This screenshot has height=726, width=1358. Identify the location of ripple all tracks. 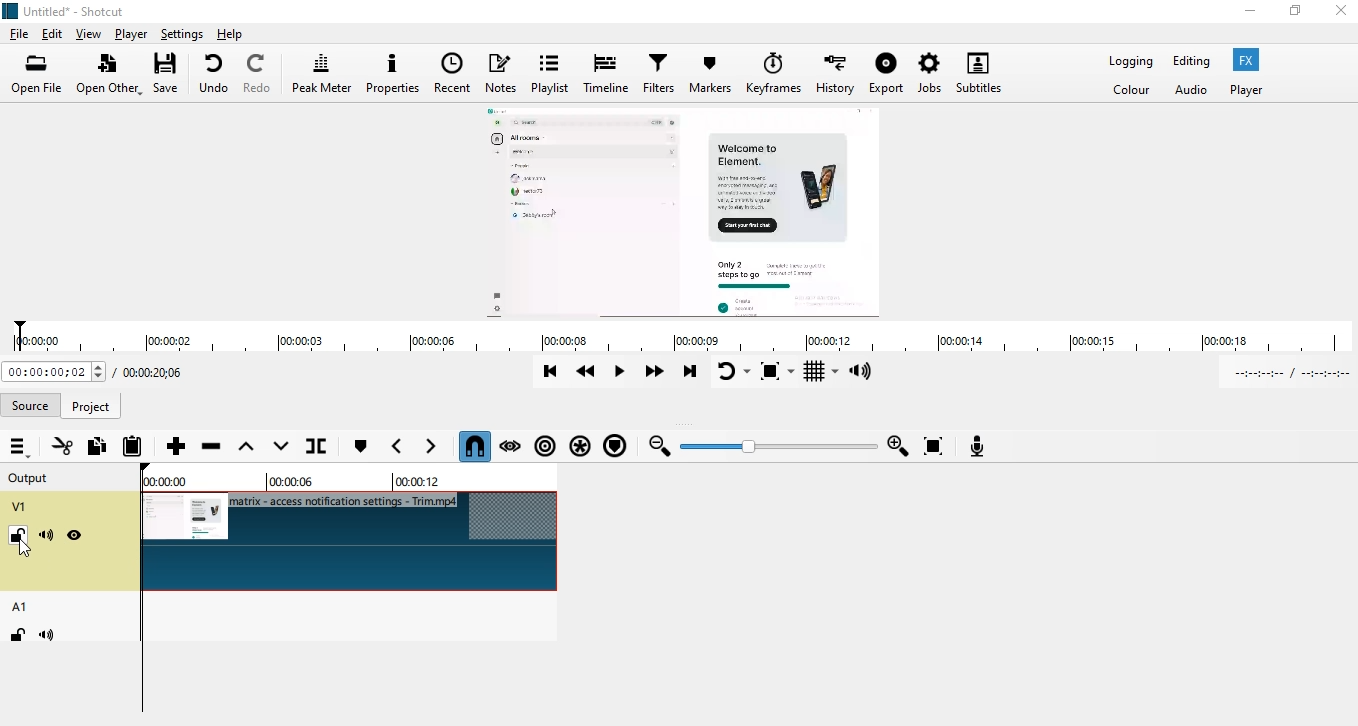
(581, 447).